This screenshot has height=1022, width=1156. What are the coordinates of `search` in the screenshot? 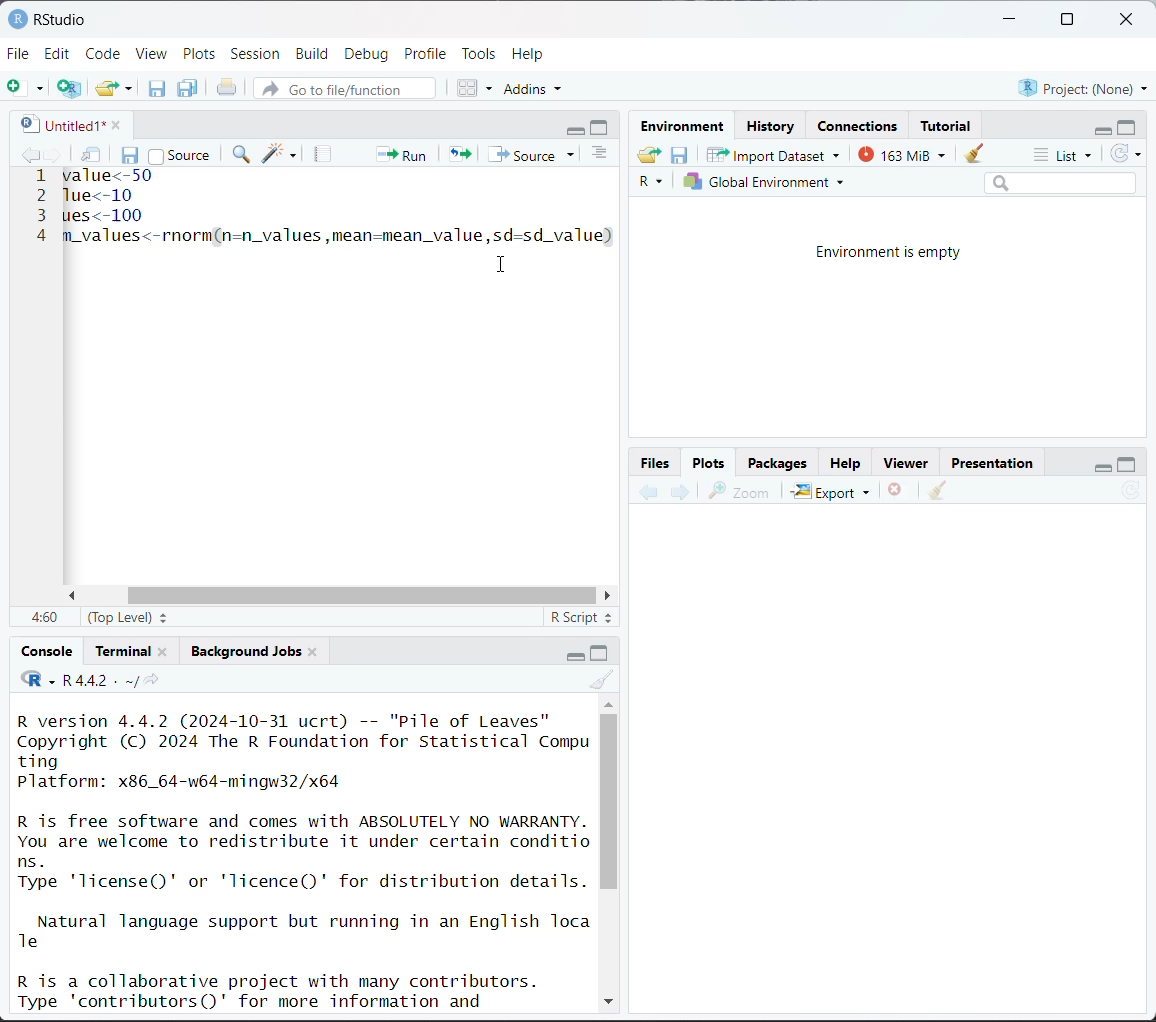 It's located at (1060, 182).